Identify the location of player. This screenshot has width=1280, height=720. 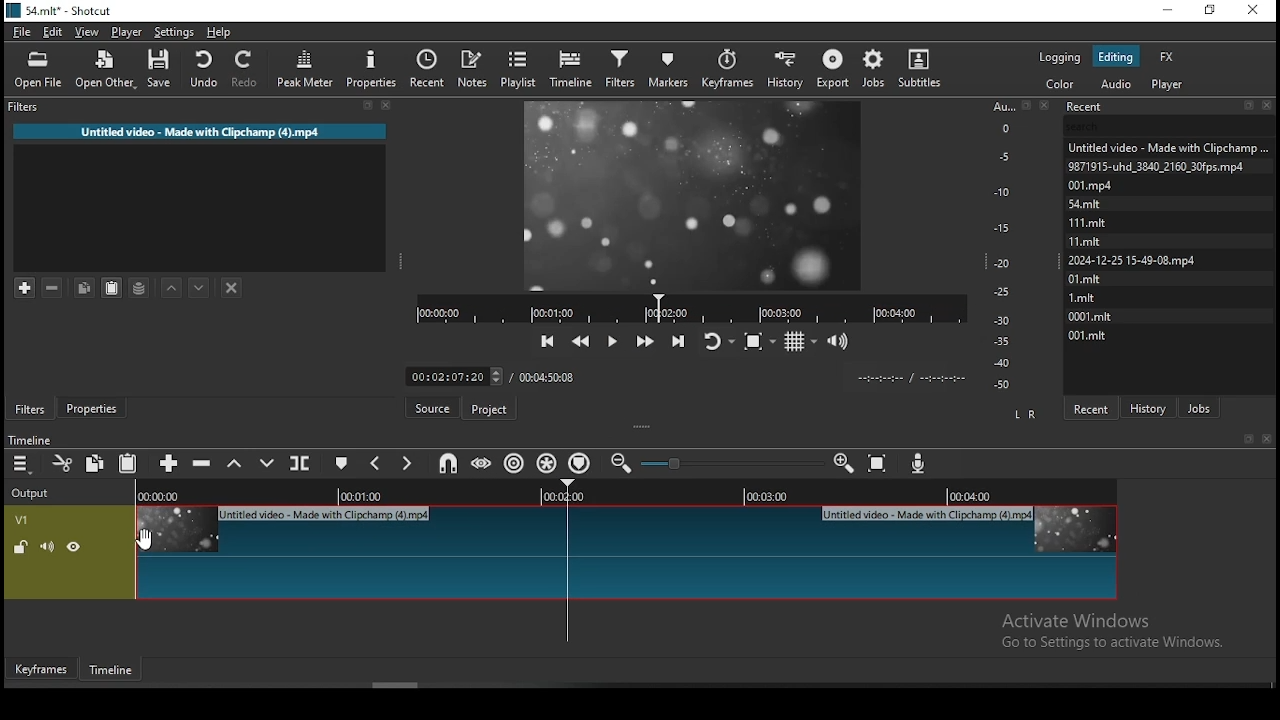
(127, 31).